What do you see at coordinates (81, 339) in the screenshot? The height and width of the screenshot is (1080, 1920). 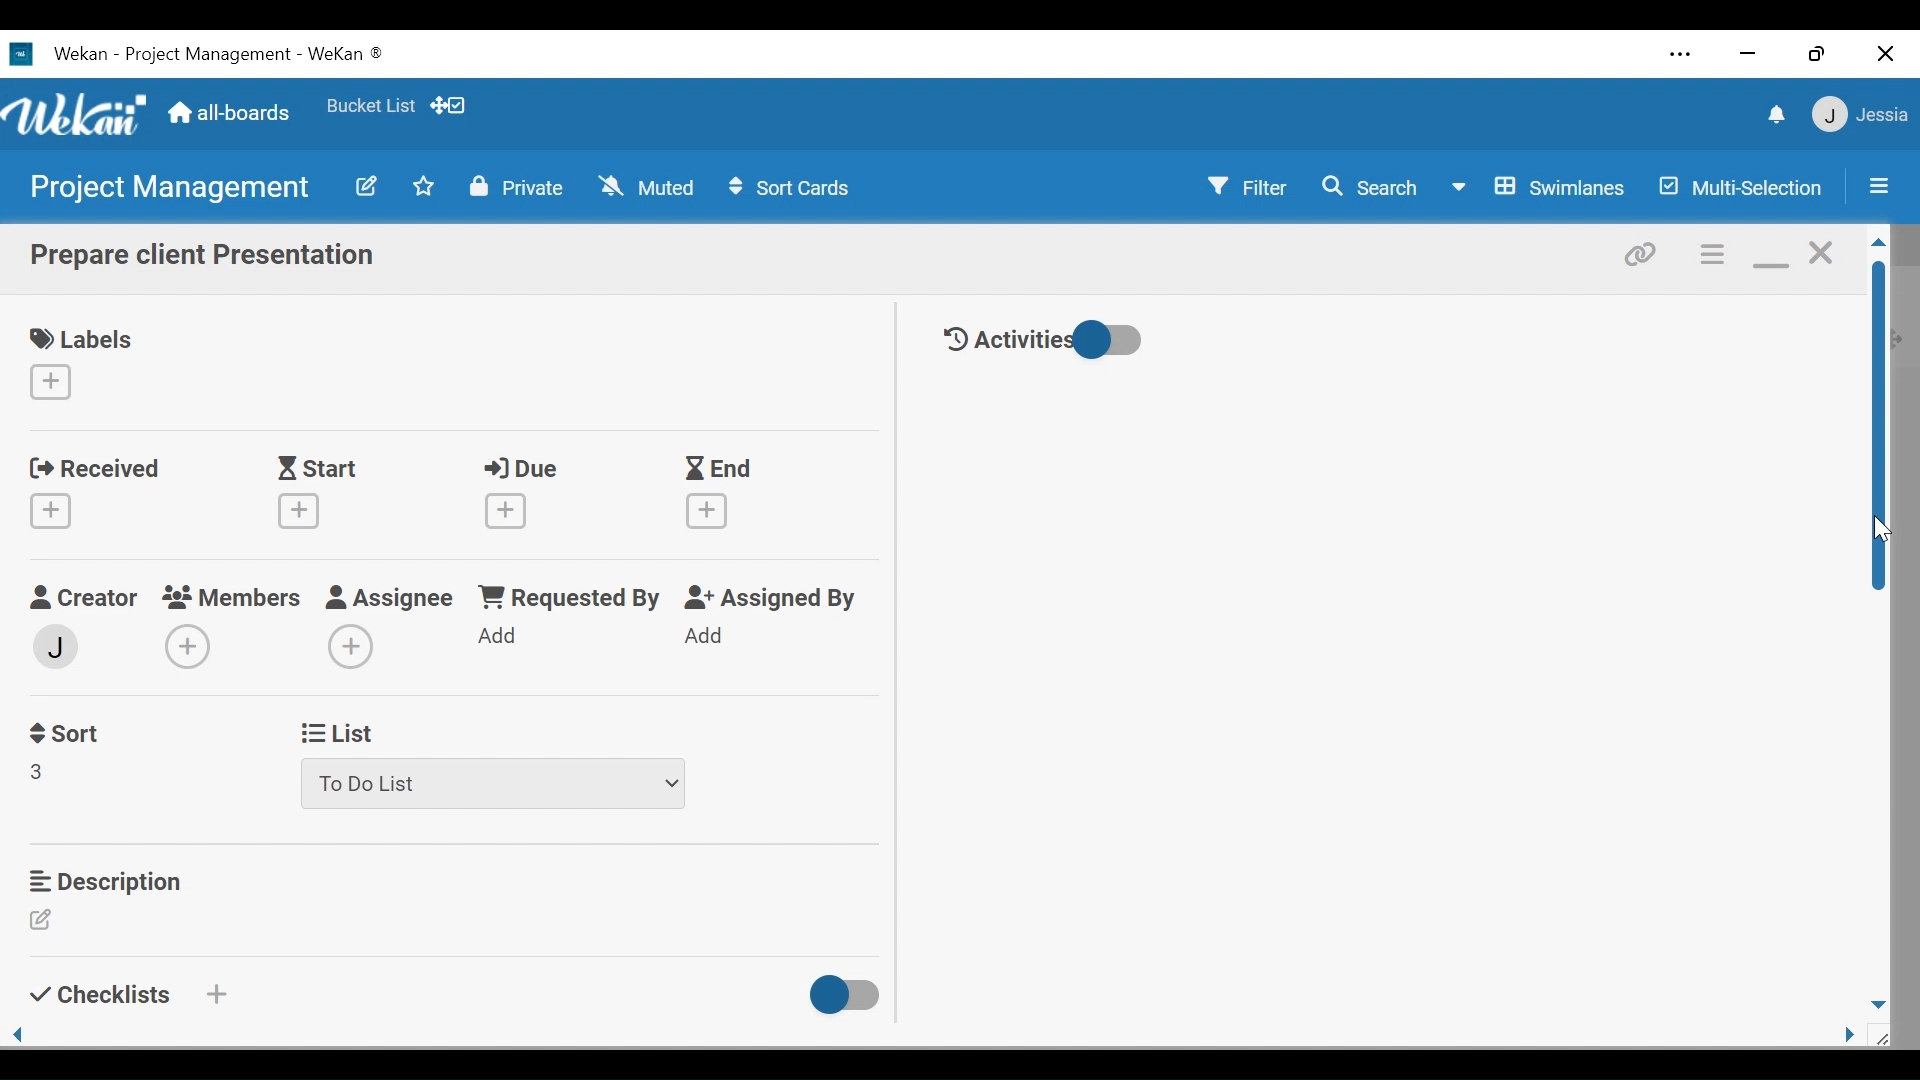 I see `Labels` at bounding box center [81, 339].